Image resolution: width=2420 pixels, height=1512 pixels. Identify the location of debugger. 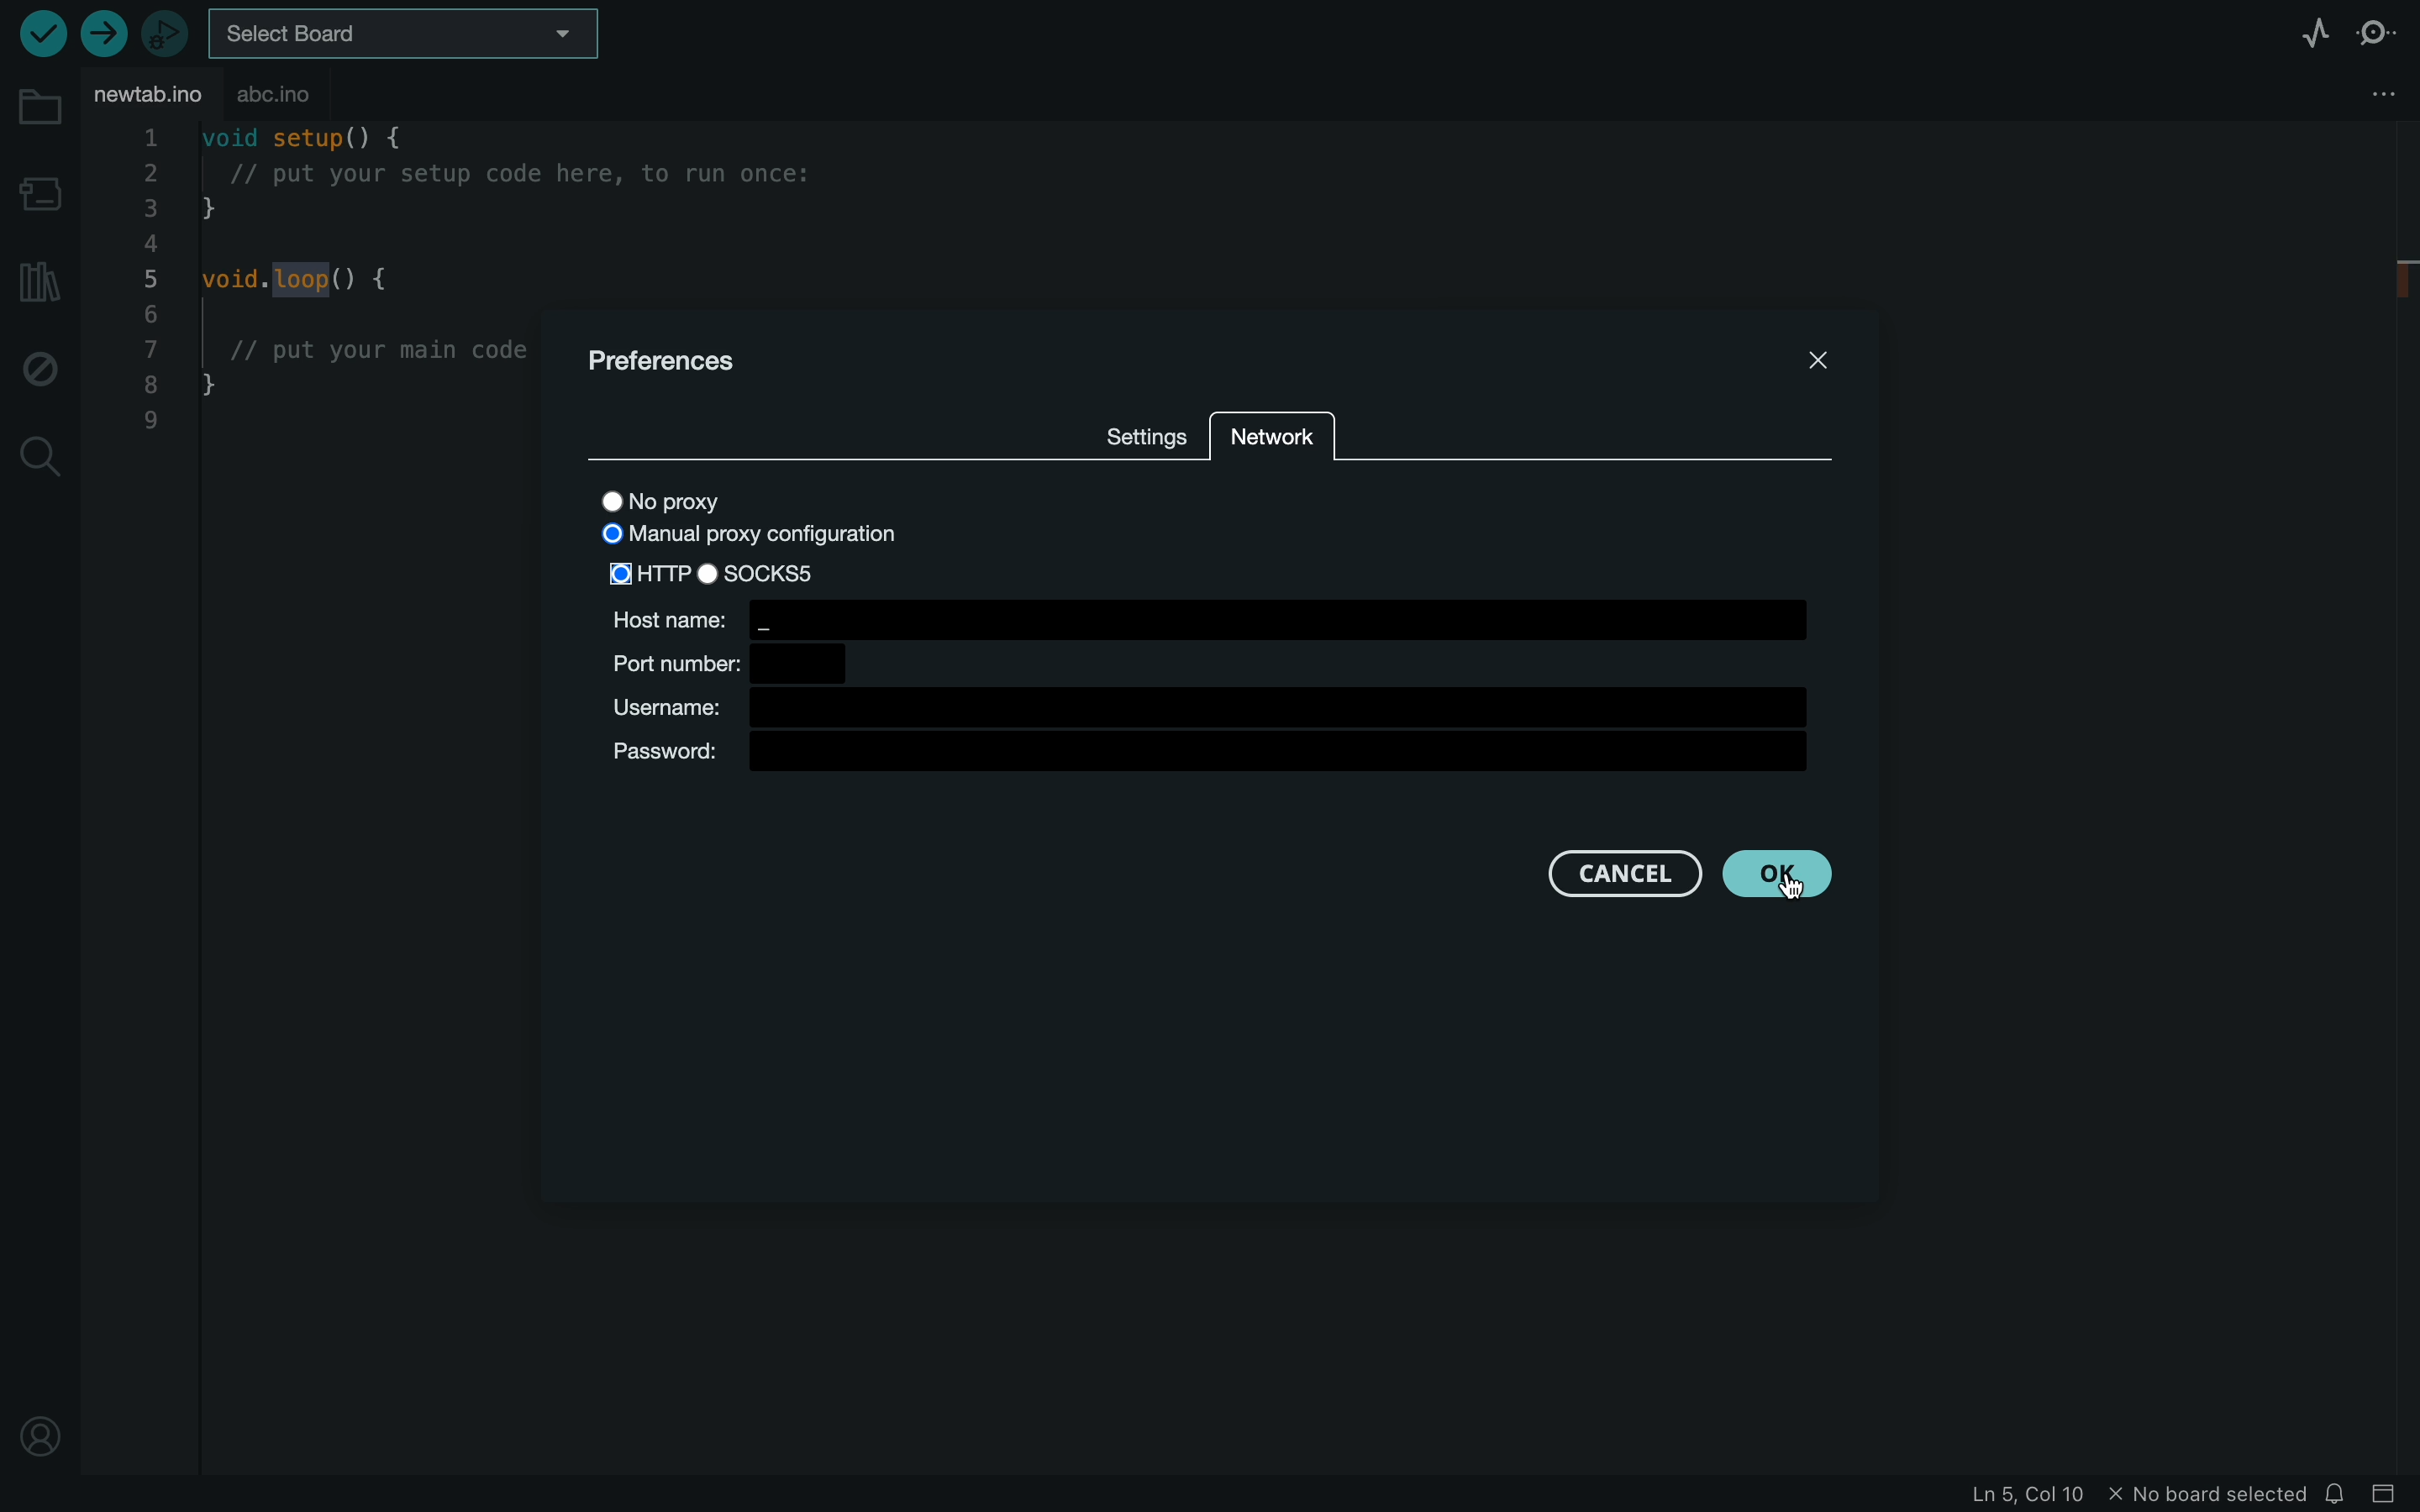
(165, 32).